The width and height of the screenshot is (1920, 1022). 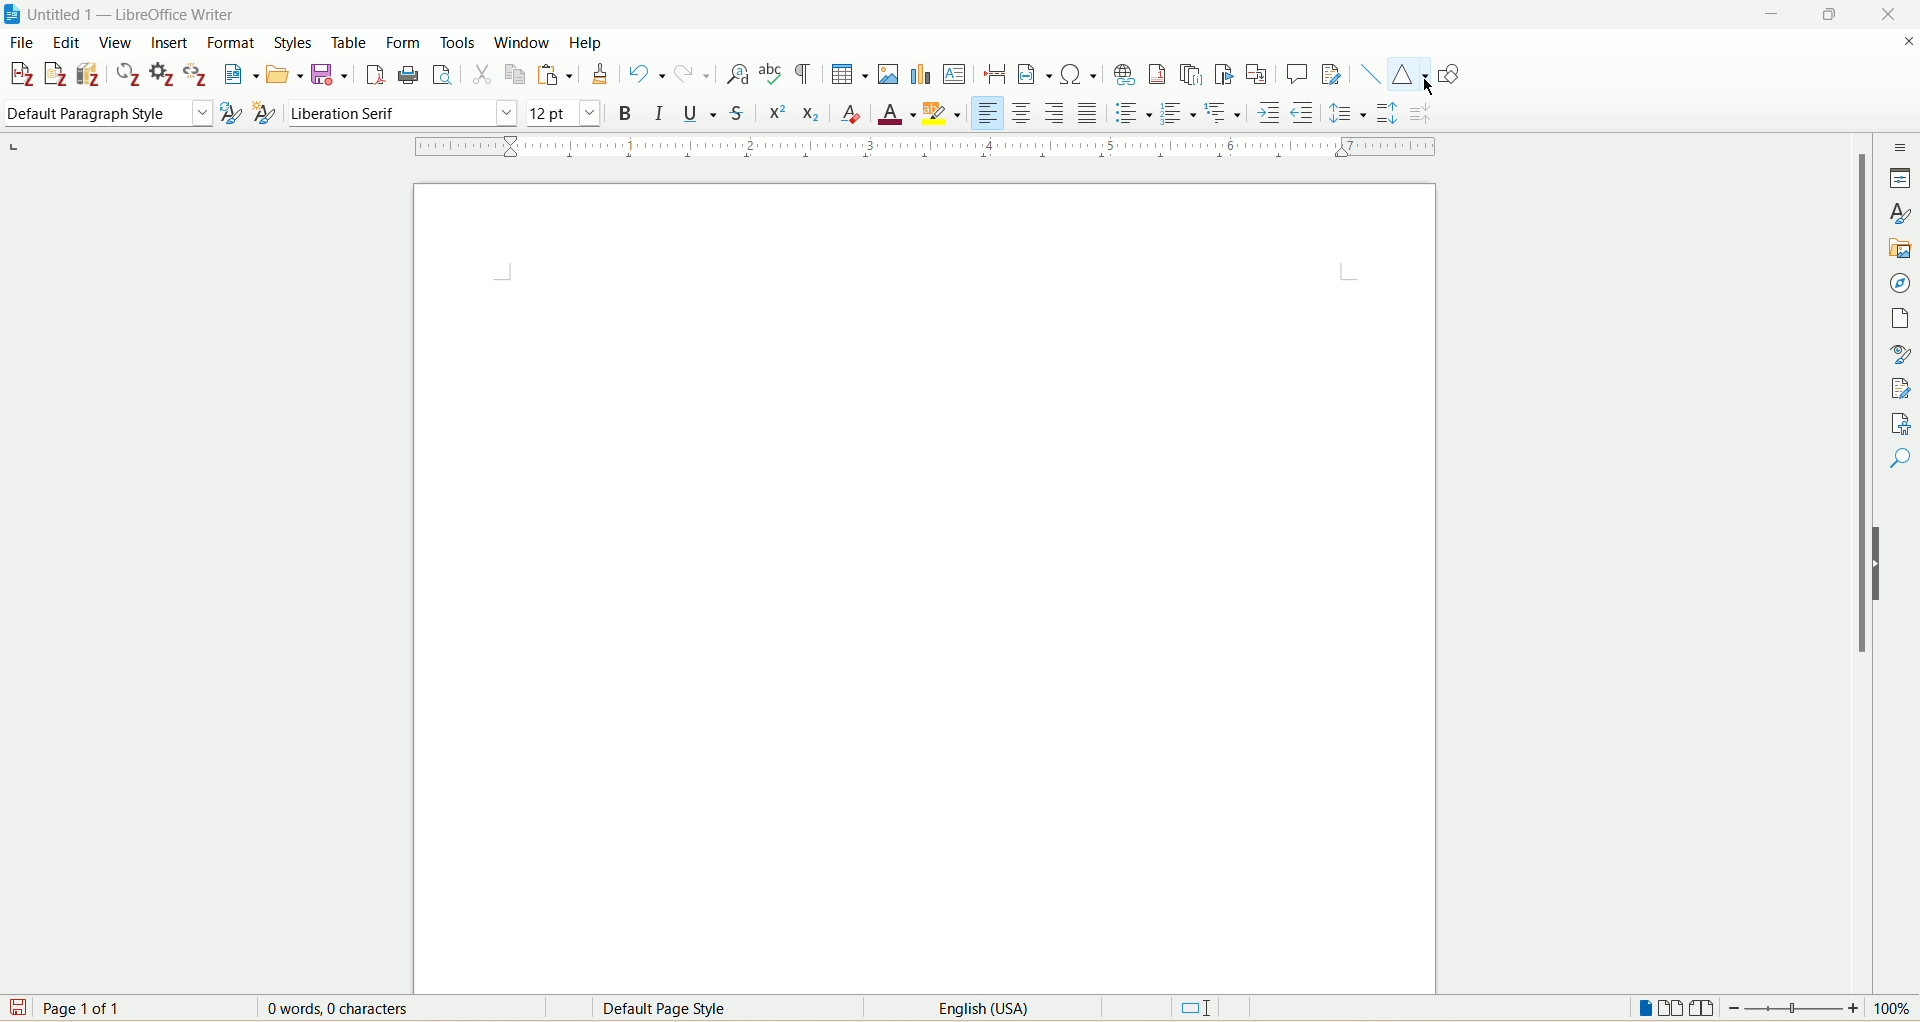 What do you see at coordinates (115, 42) in the screenshot?
I see `view` at bounding box center [115, 42].